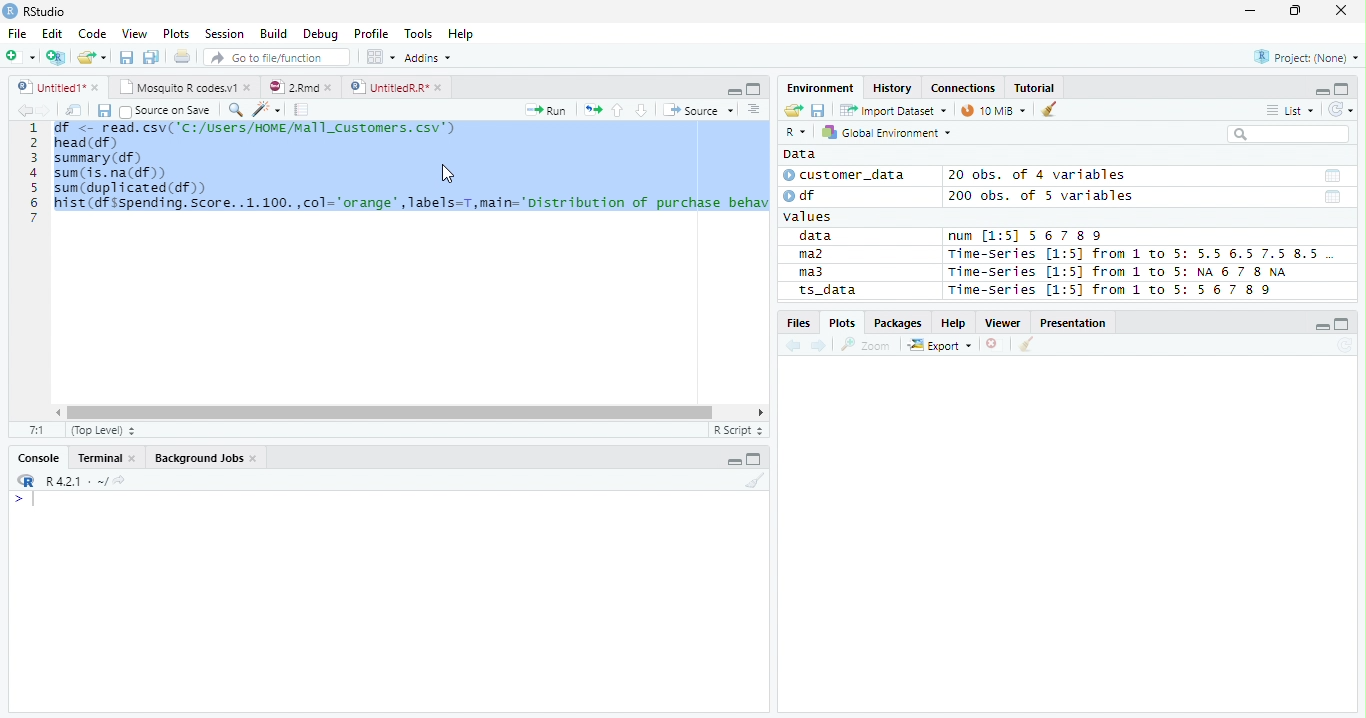  Describe the element at coordinates (37, 430) in the screenshot. I see `1:1` at that location.